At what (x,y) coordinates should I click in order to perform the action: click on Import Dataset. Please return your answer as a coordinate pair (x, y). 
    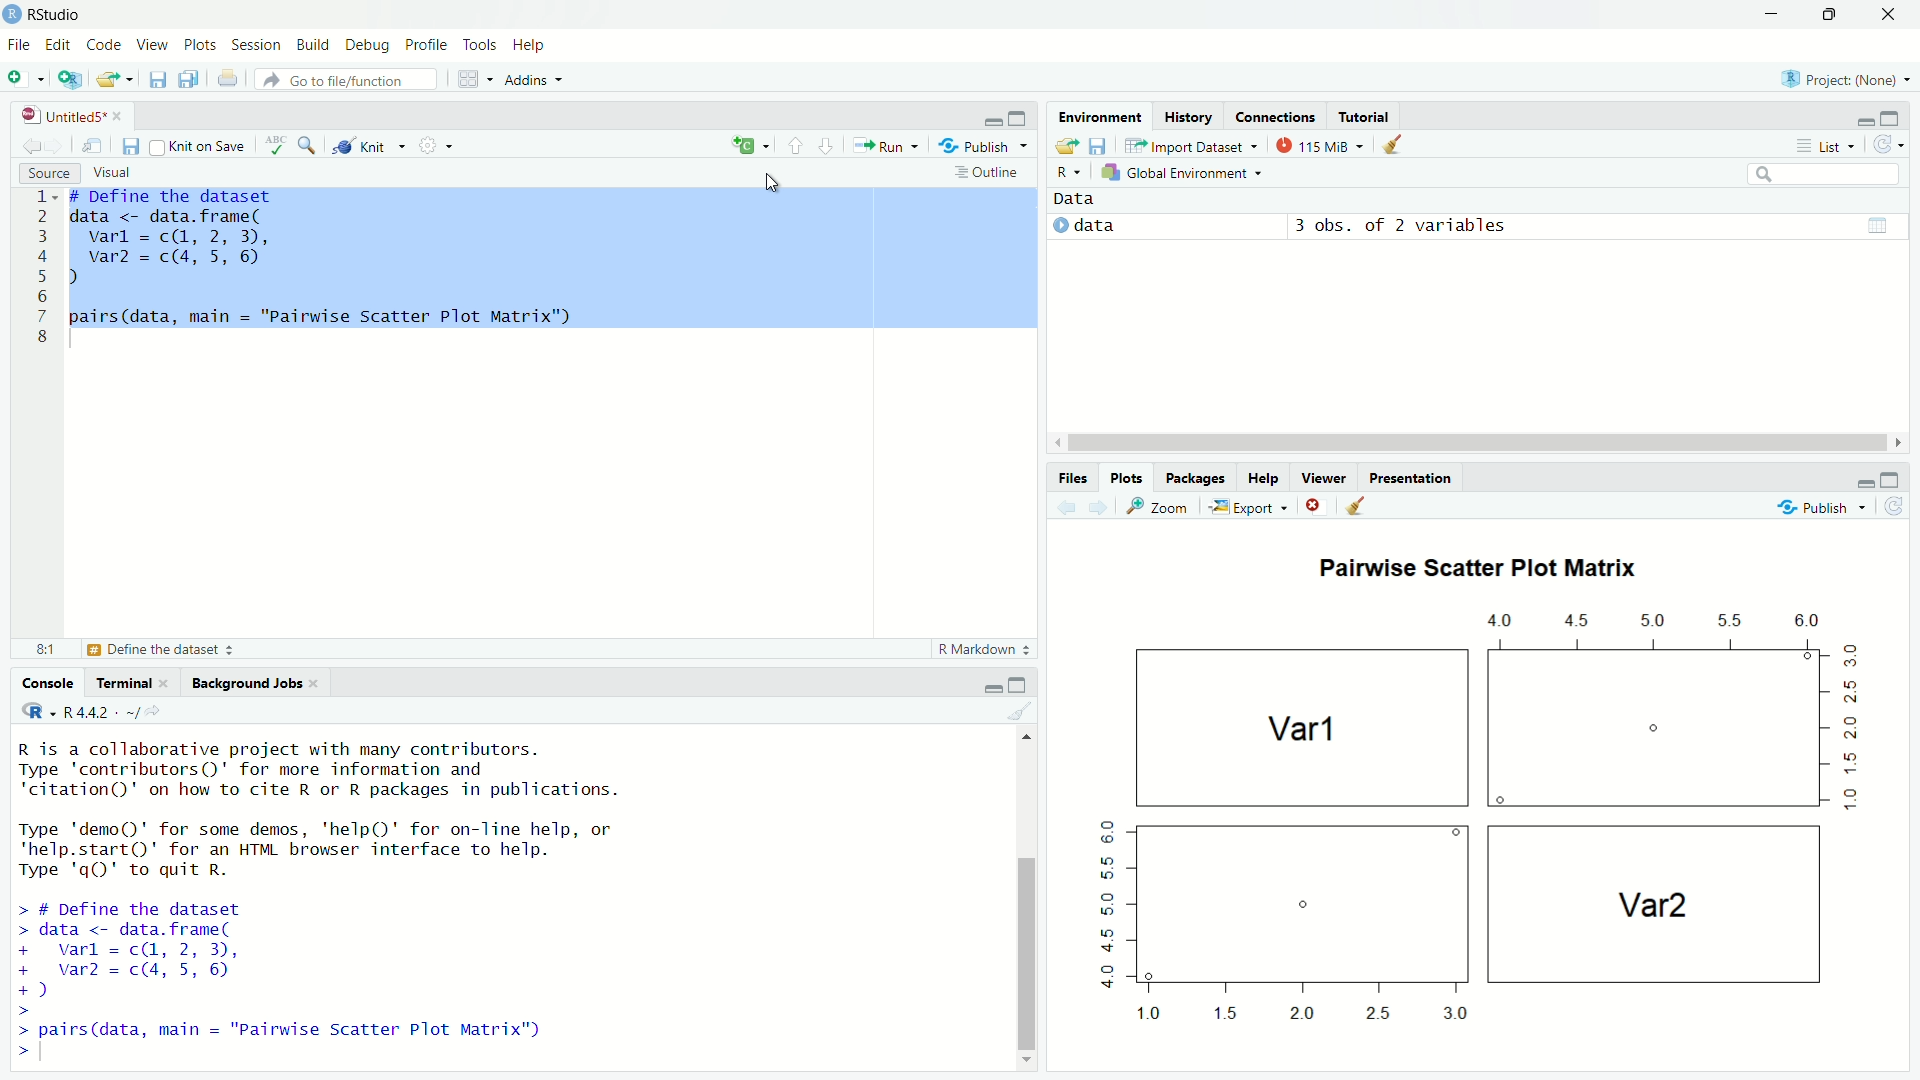
    Looking at the image, I should click on (1190, 144).